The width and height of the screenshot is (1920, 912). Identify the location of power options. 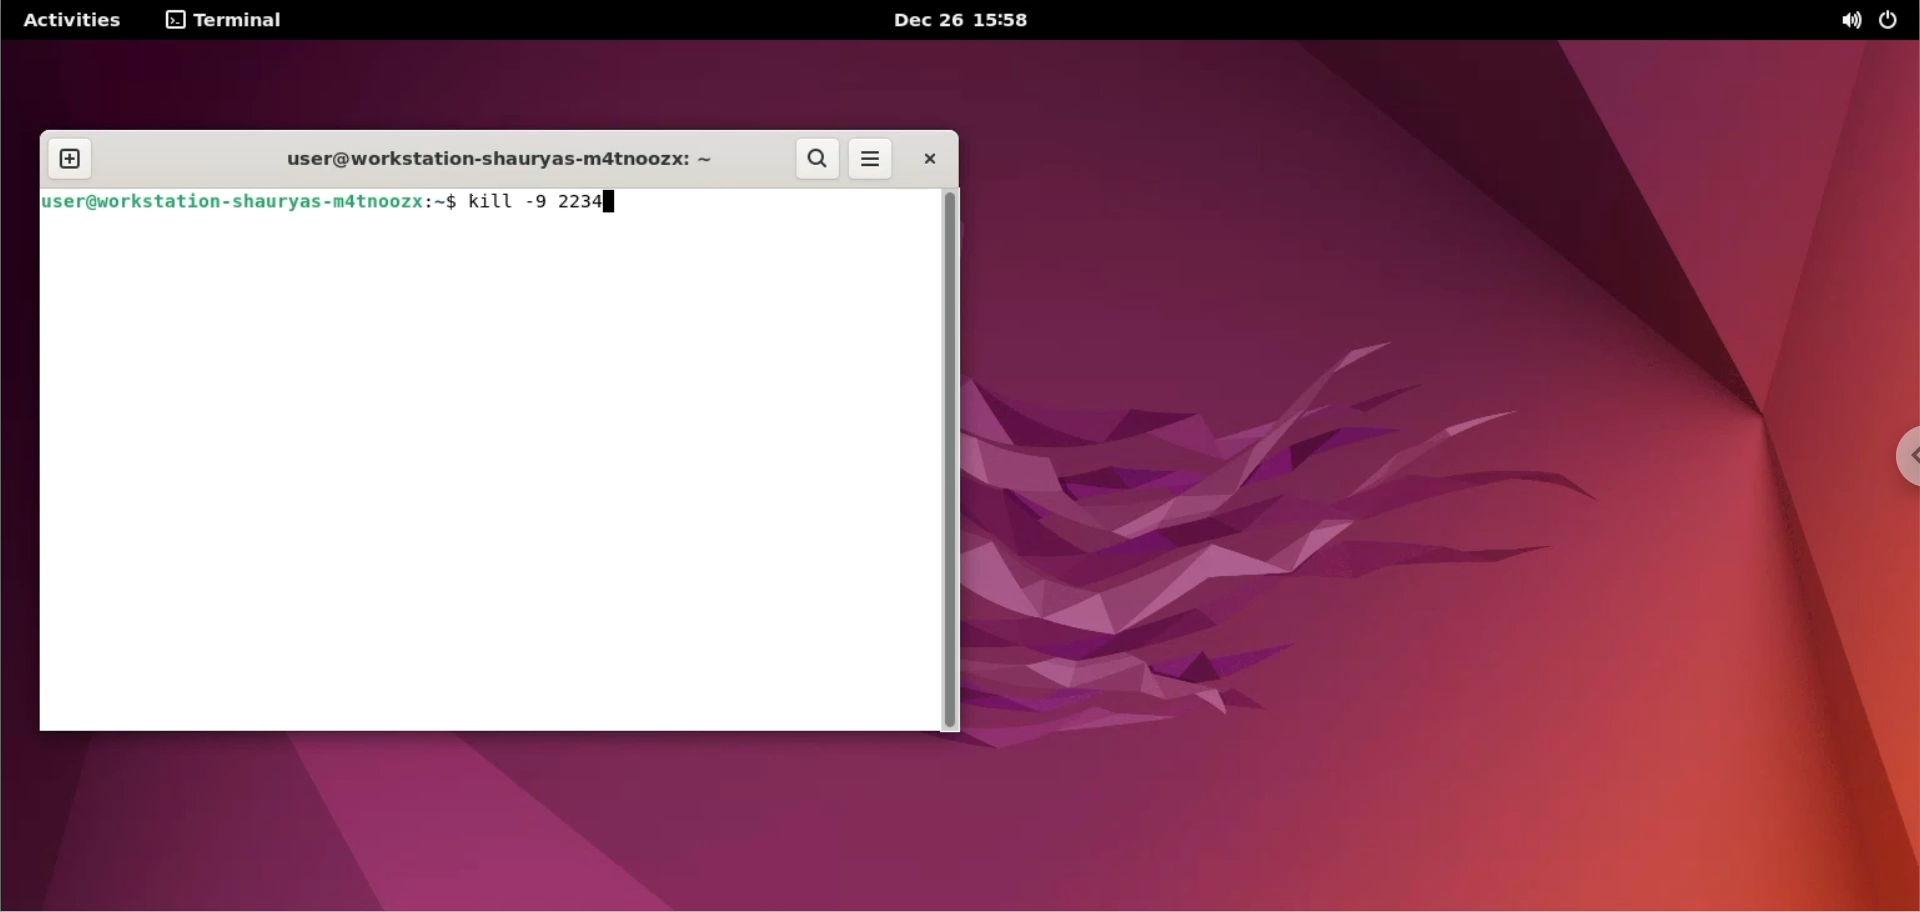
(1889, 20).